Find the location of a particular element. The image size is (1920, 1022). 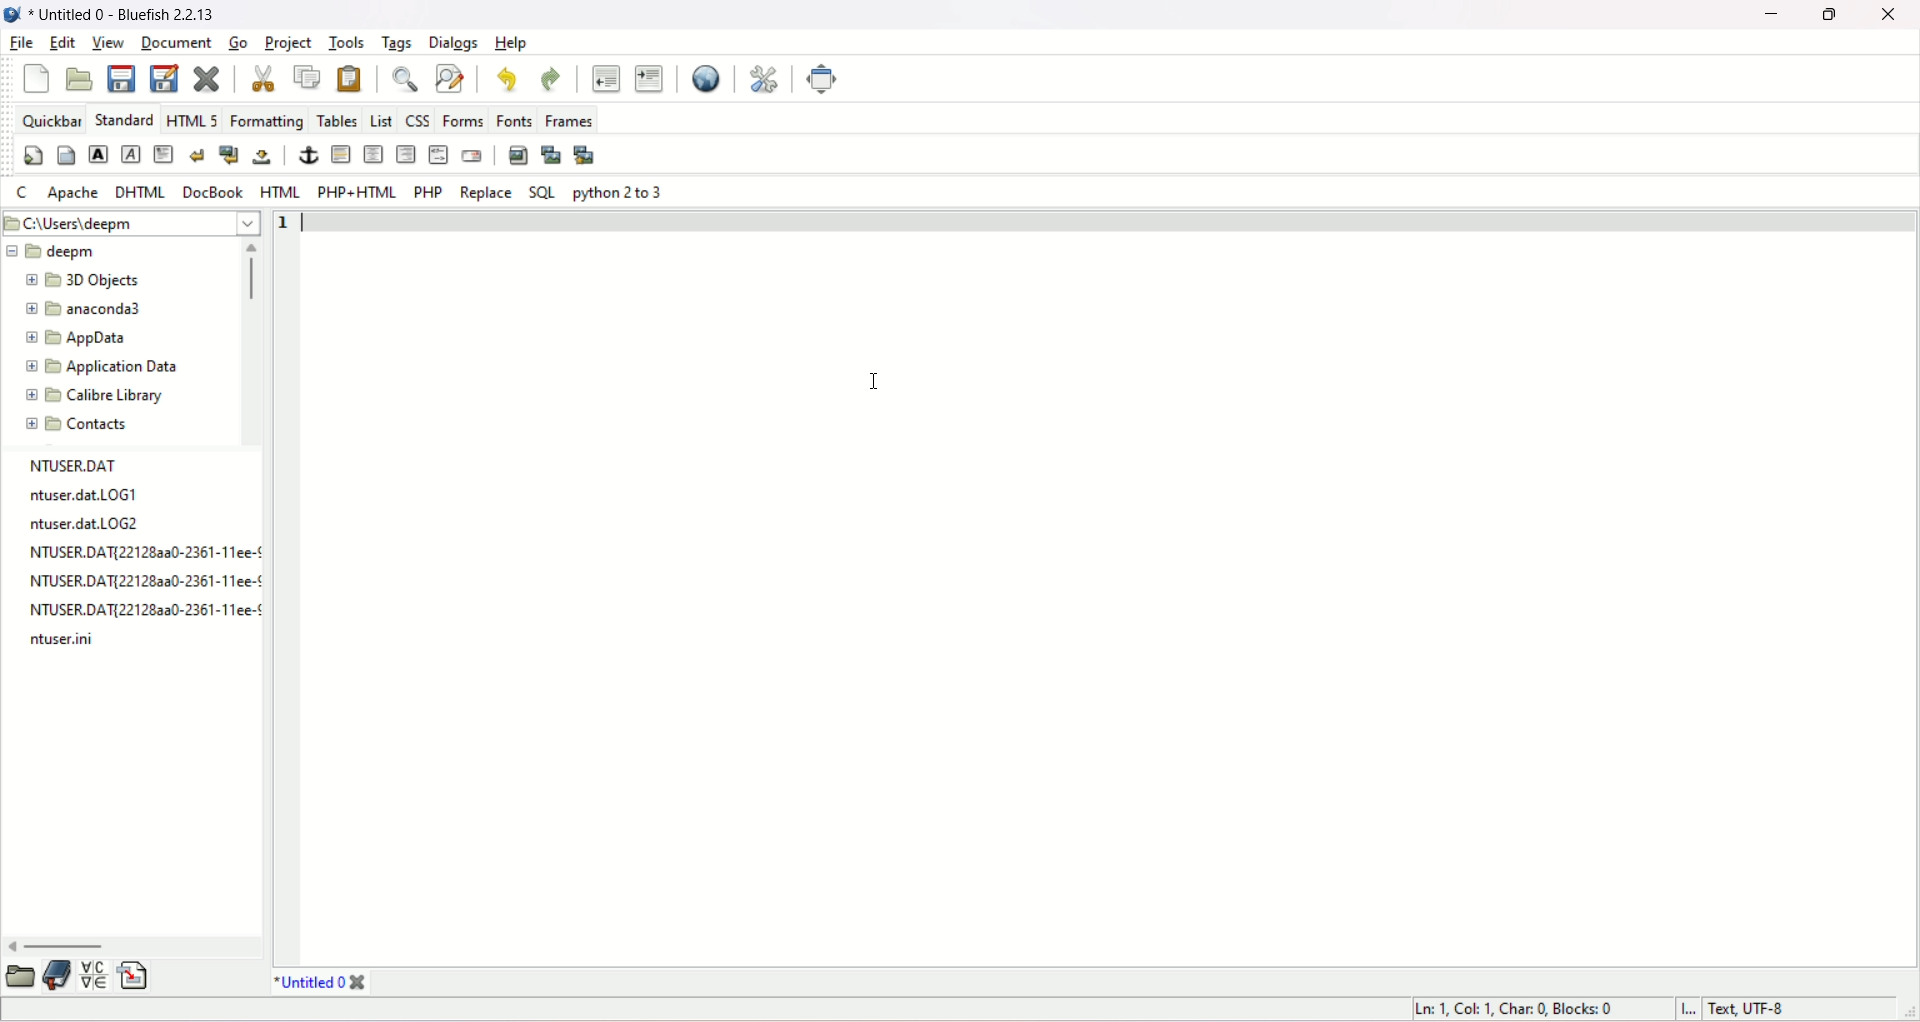

standard is located at coordinates (125, 120).